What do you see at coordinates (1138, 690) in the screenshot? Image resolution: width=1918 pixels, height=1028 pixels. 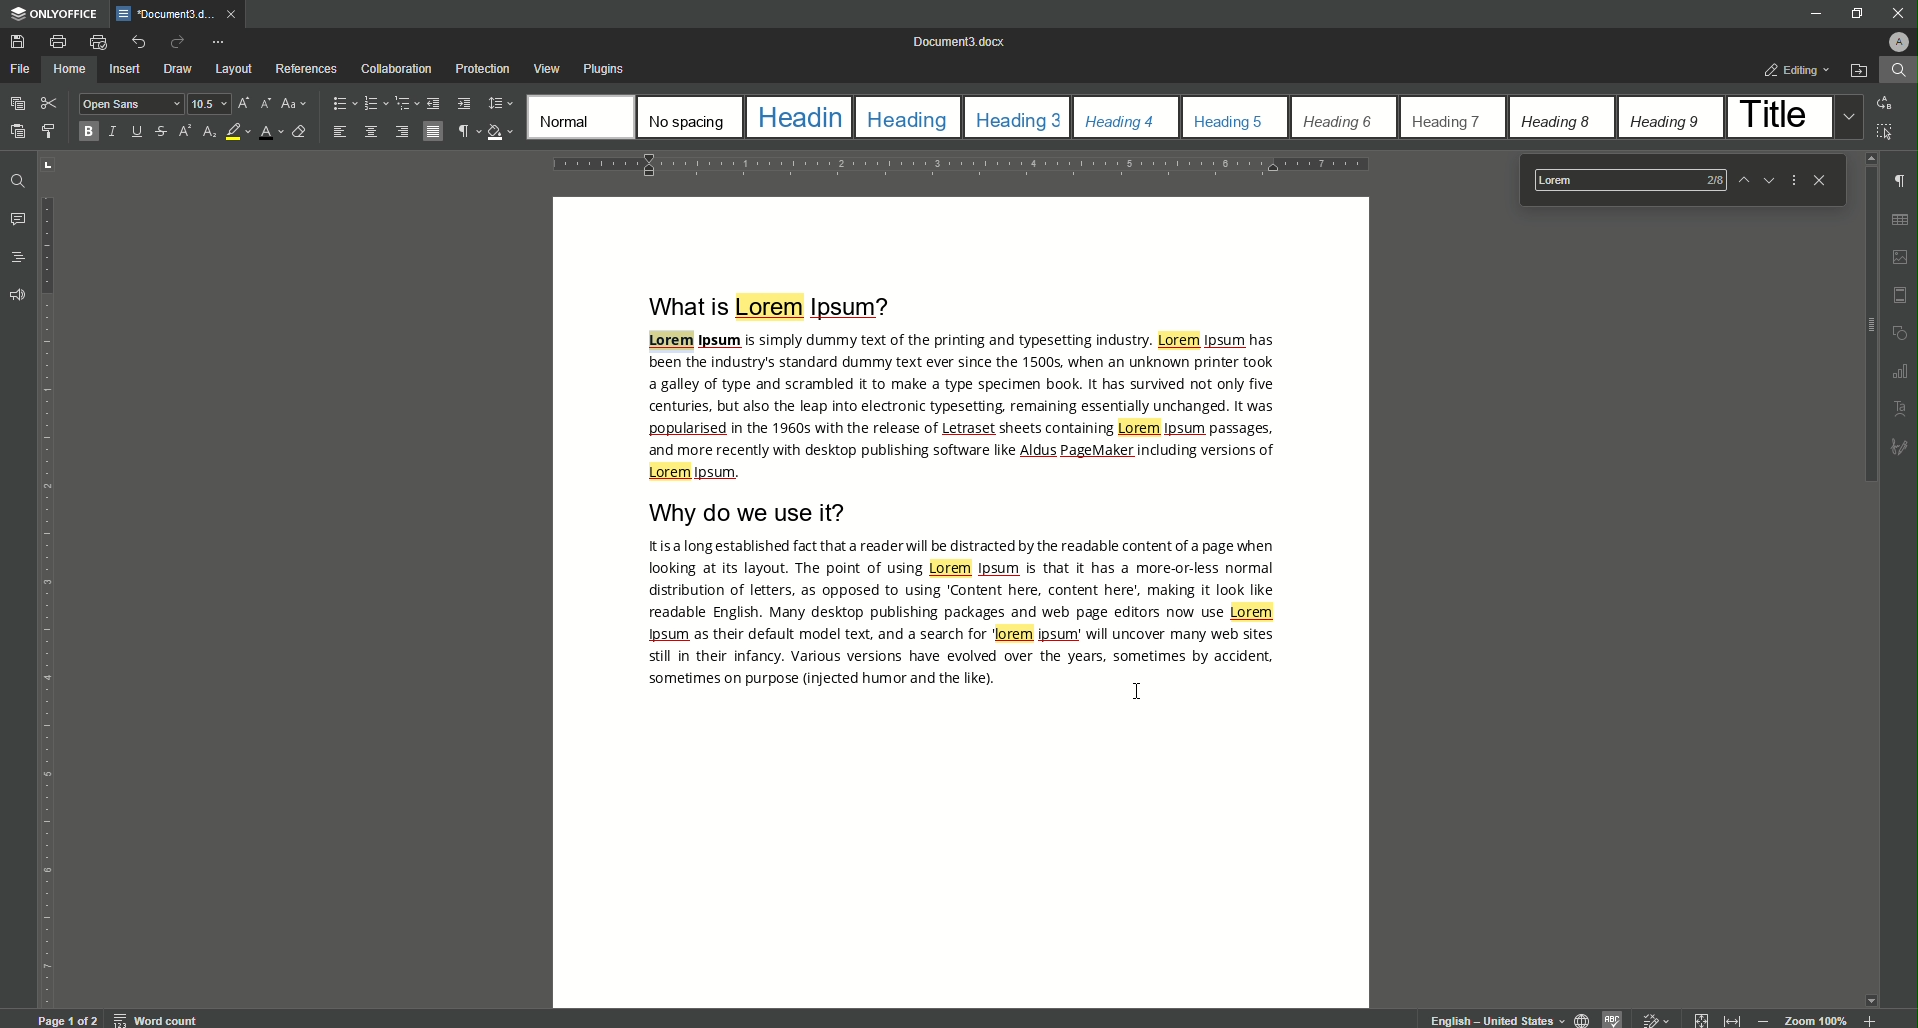 I see `Cursor` at bounding box center [1138, 690].